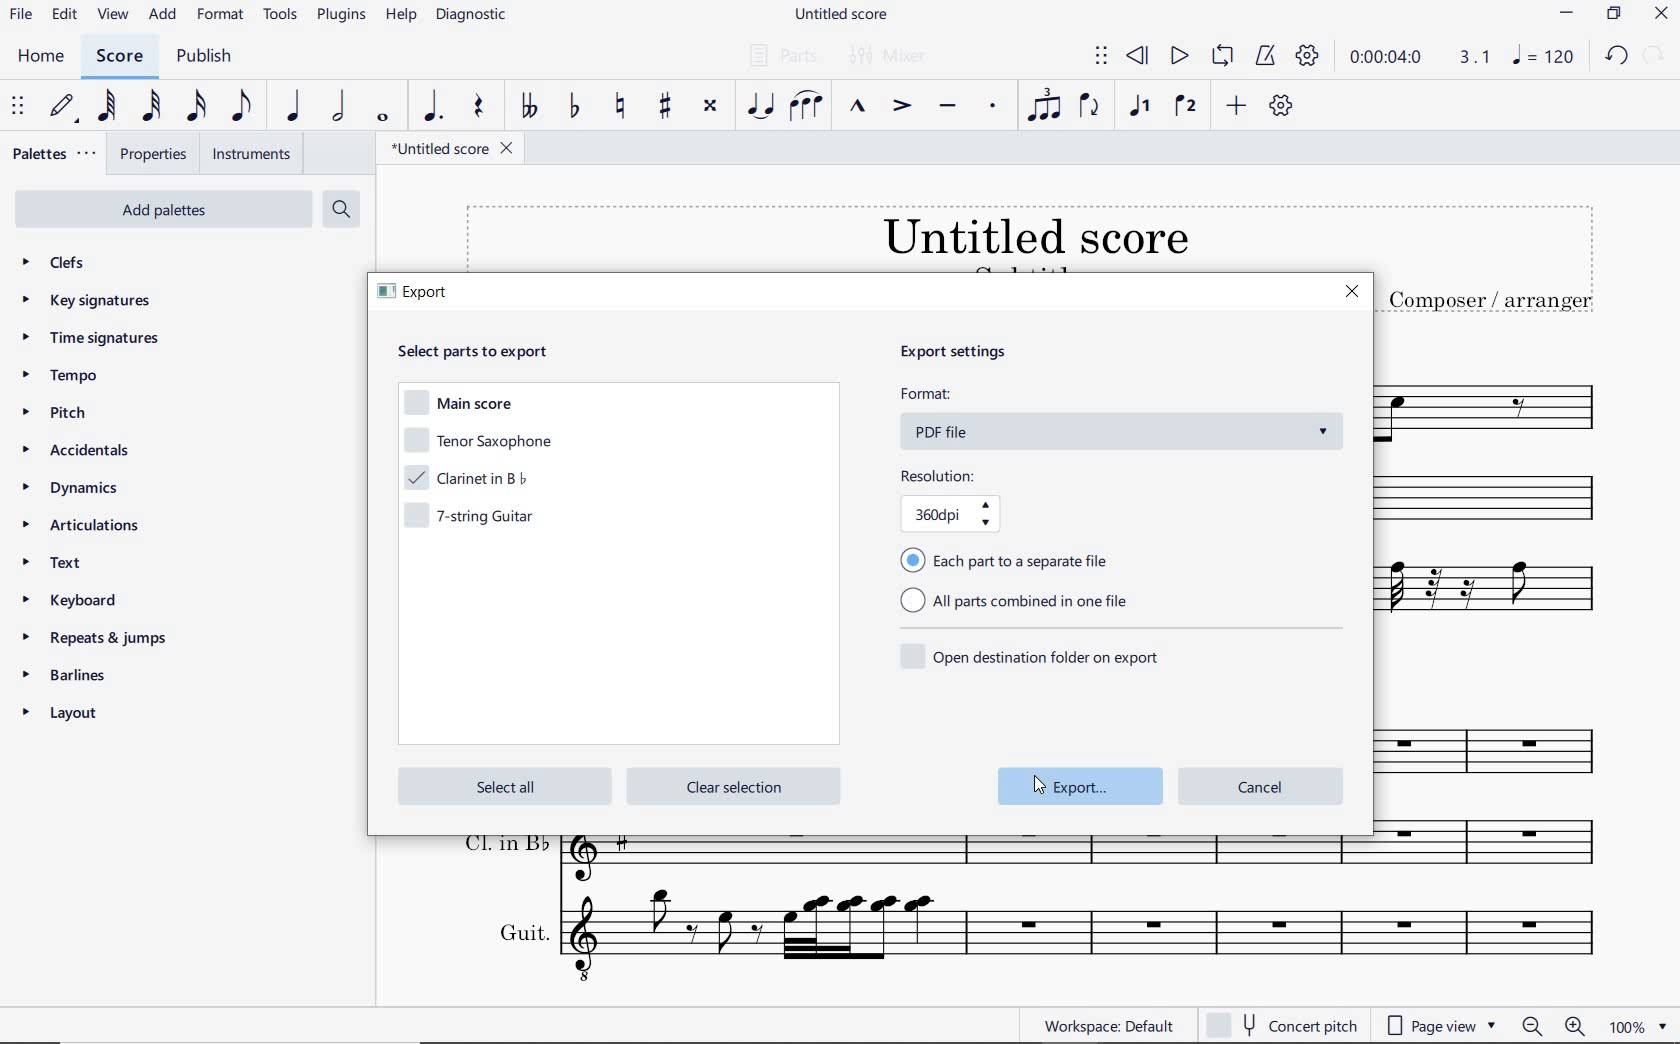  What do you see at coordinates (1038, 782) in the screenshot?
I see `cursor` at bounding box center [1038, 782].